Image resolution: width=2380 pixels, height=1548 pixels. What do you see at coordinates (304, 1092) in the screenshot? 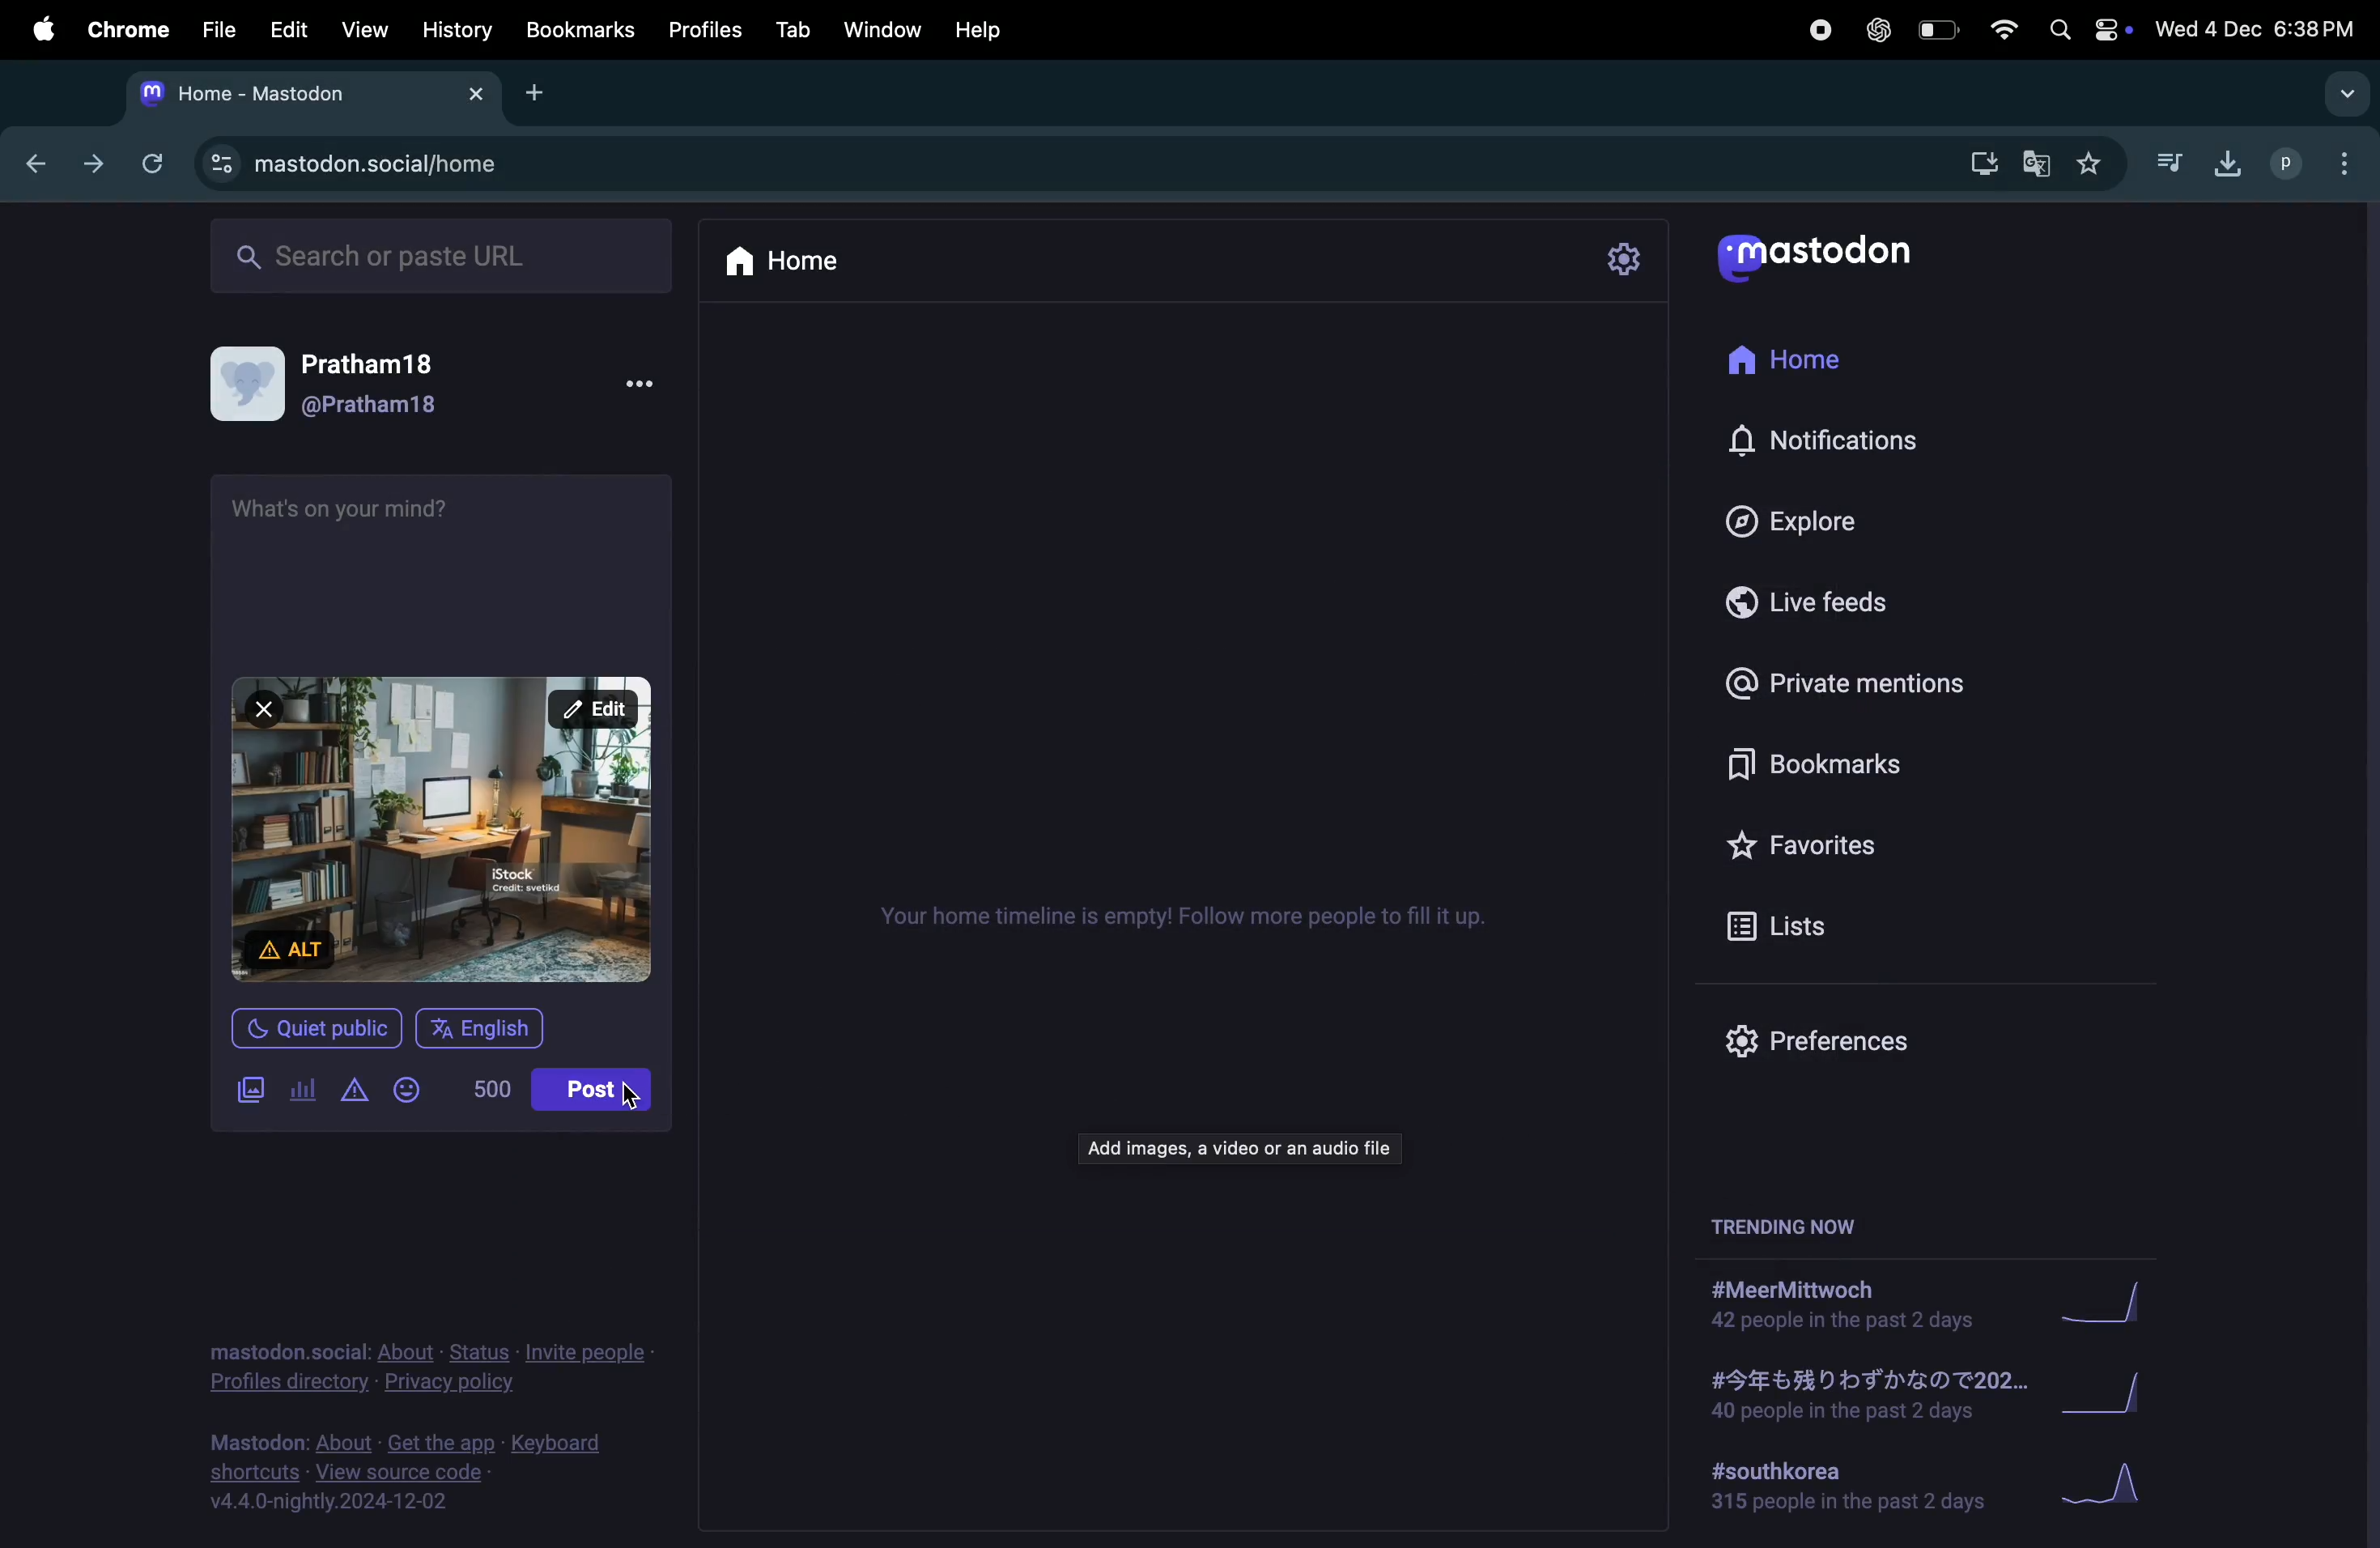
I see `poll` at bounding box center [304, 1092].